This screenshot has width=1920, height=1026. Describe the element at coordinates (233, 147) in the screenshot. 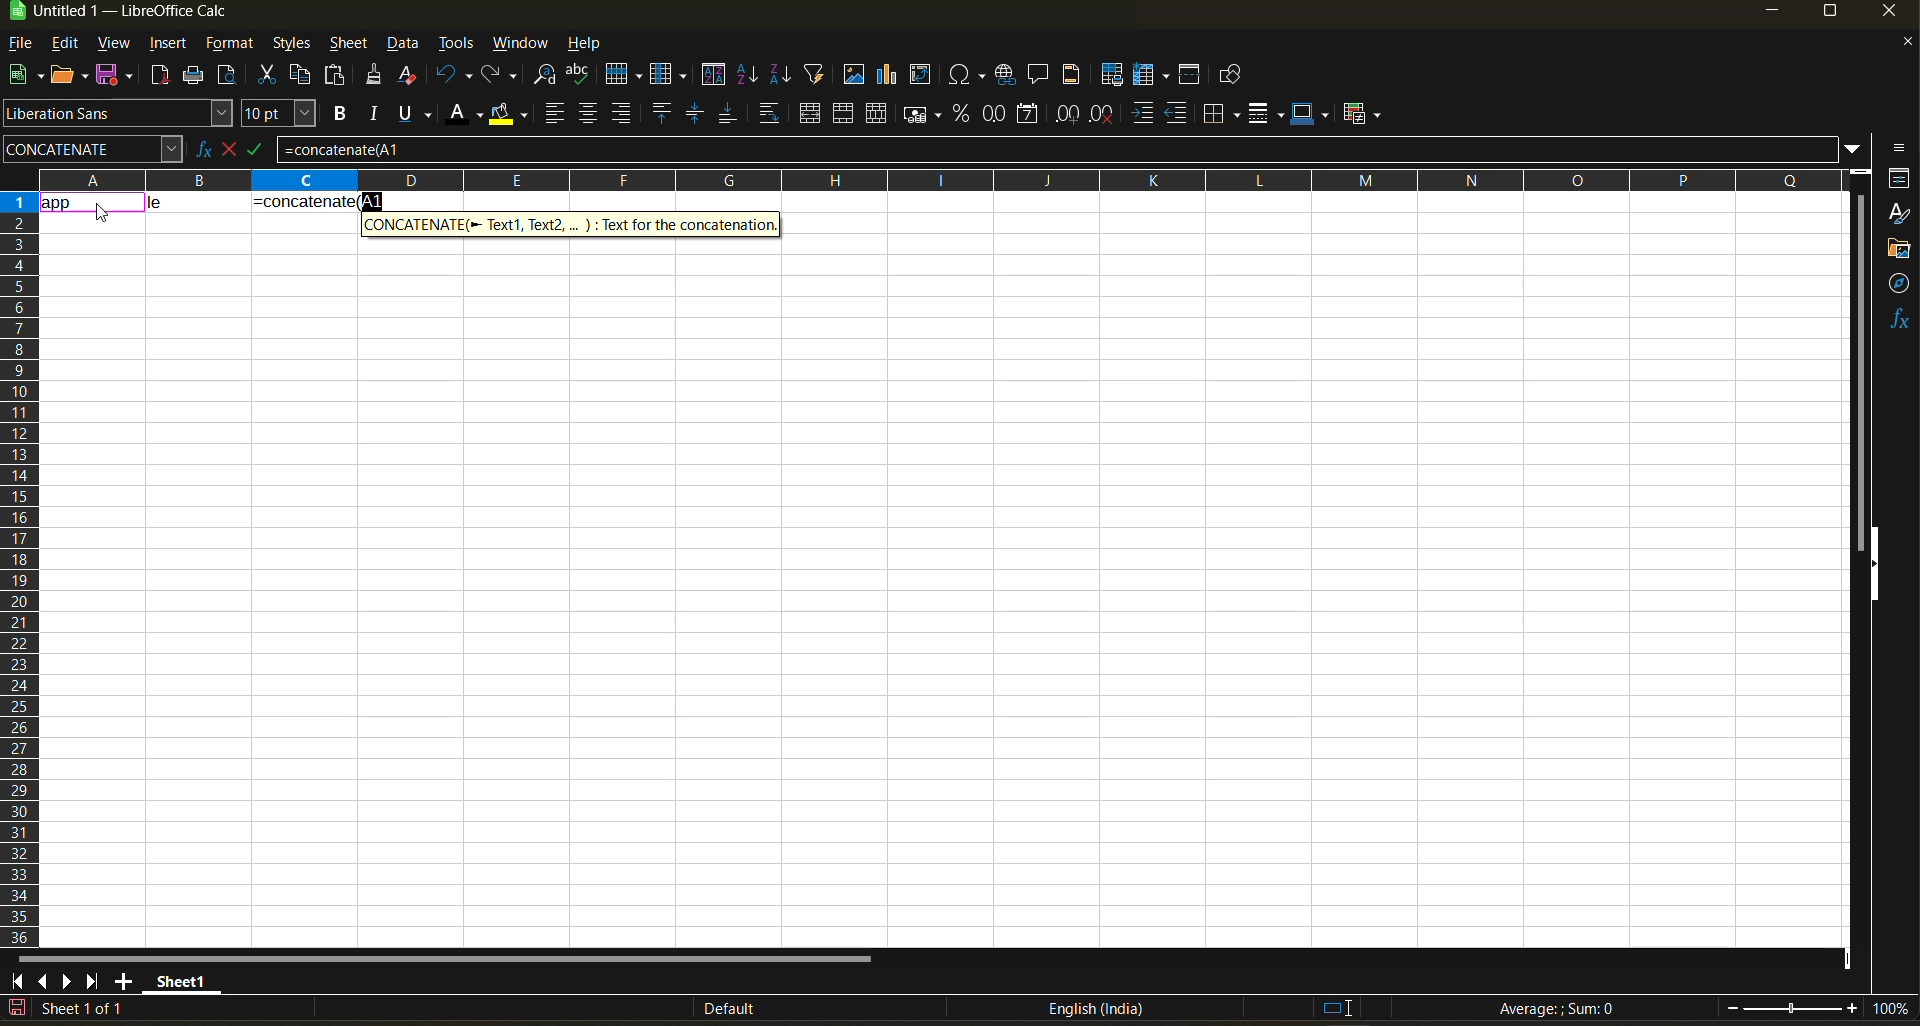

I see `select function` at that location.